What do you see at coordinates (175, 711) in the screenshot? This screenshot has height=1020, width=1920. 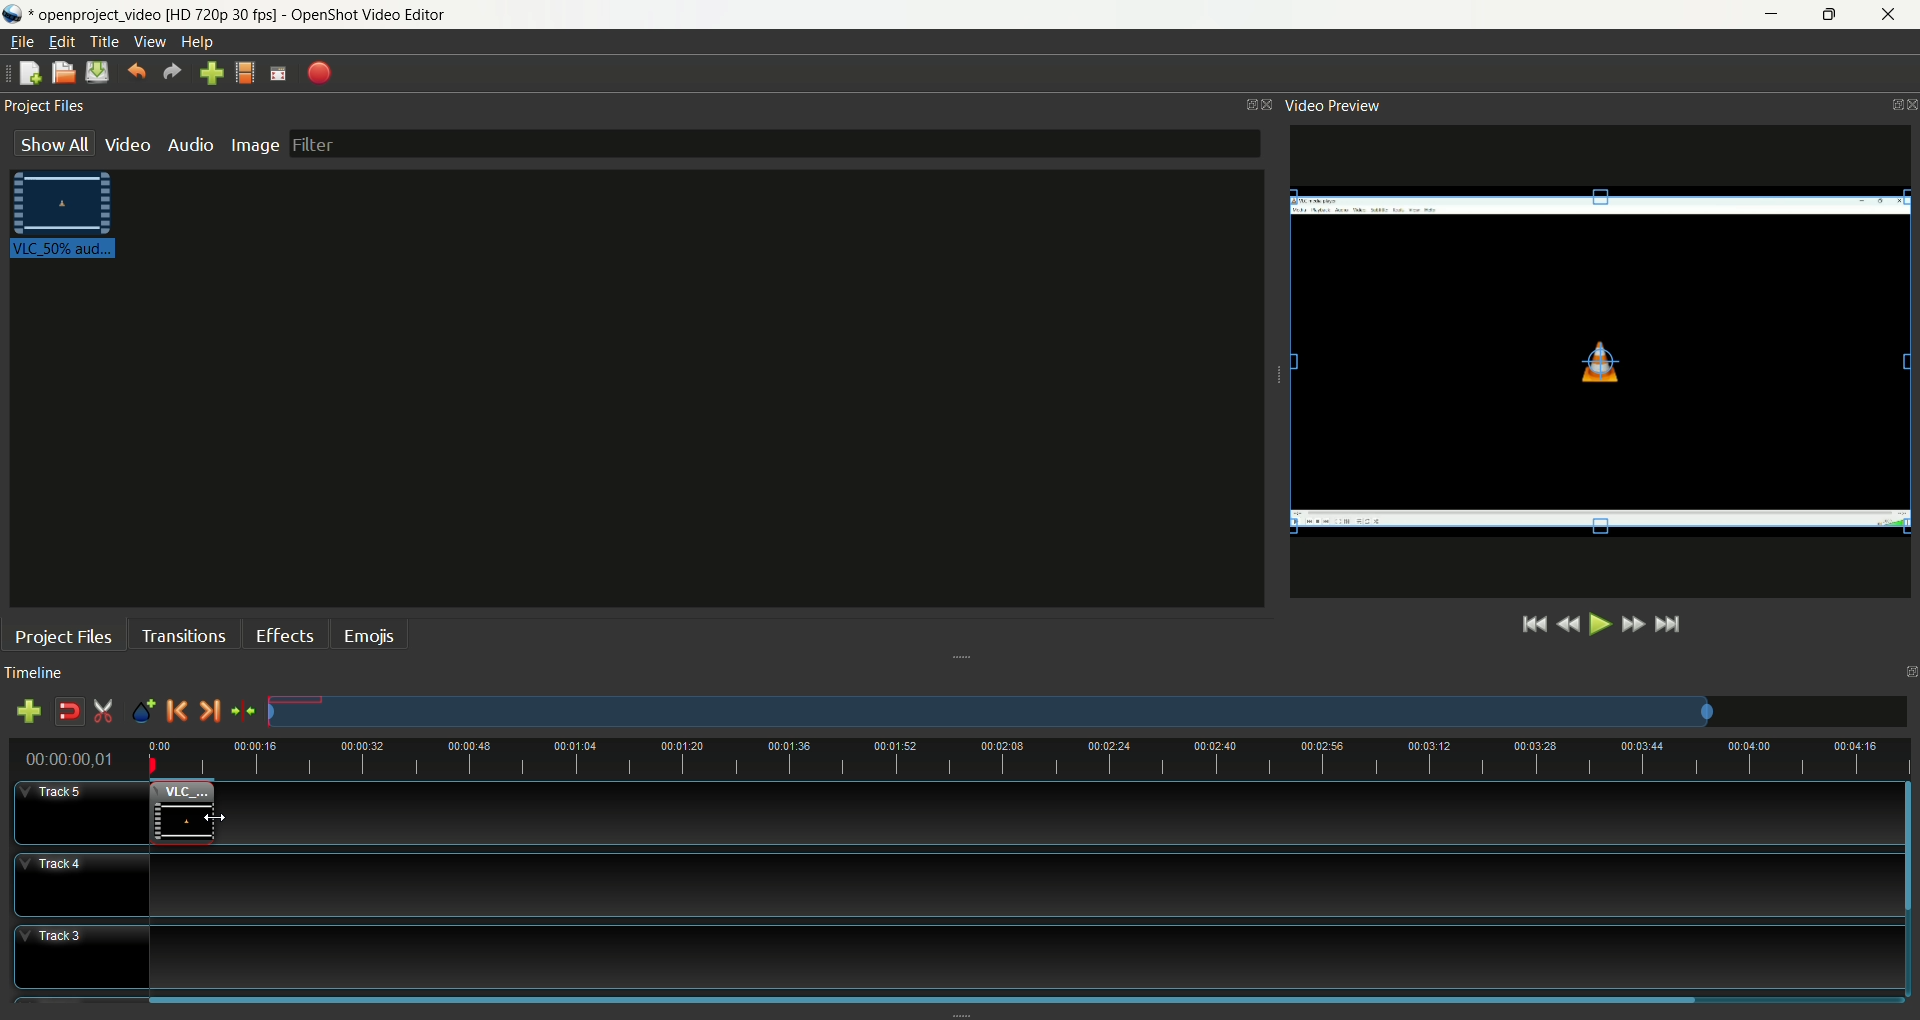 I see `previous marker` at bounding box center [175, 711].